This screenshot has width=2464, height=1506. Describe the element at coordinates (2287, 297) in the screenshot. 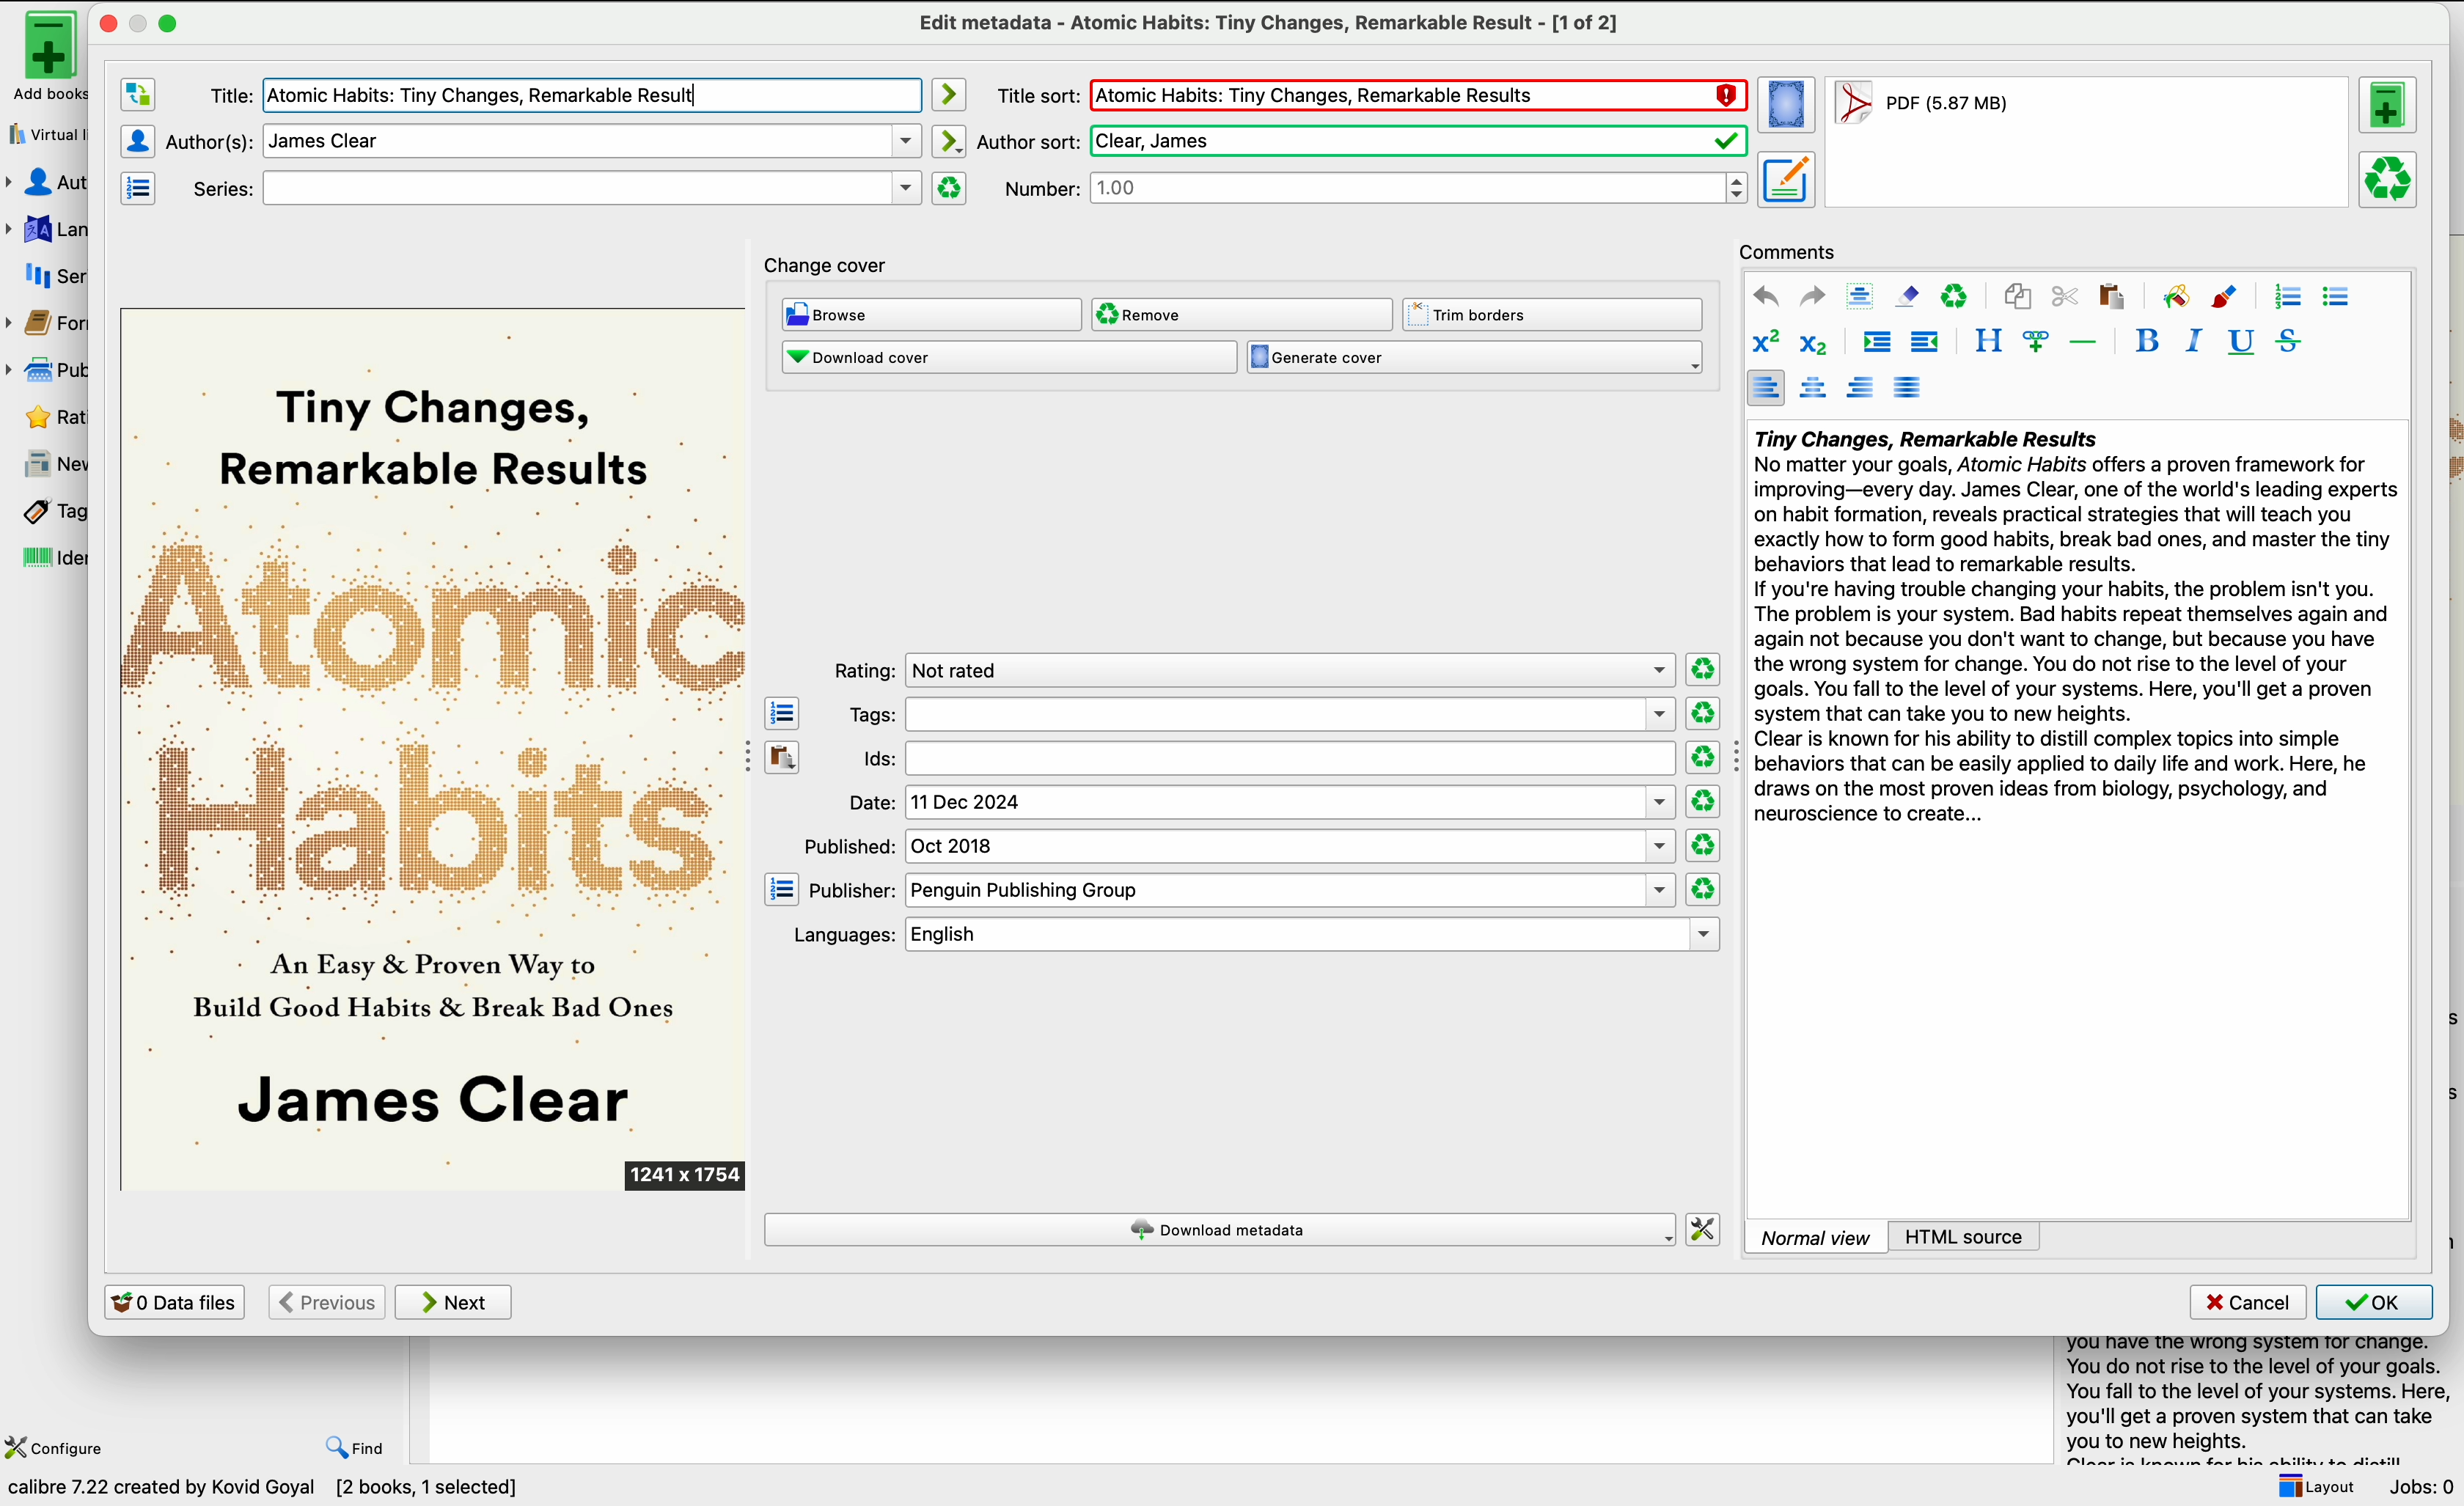

I see `ordered list` at that location.